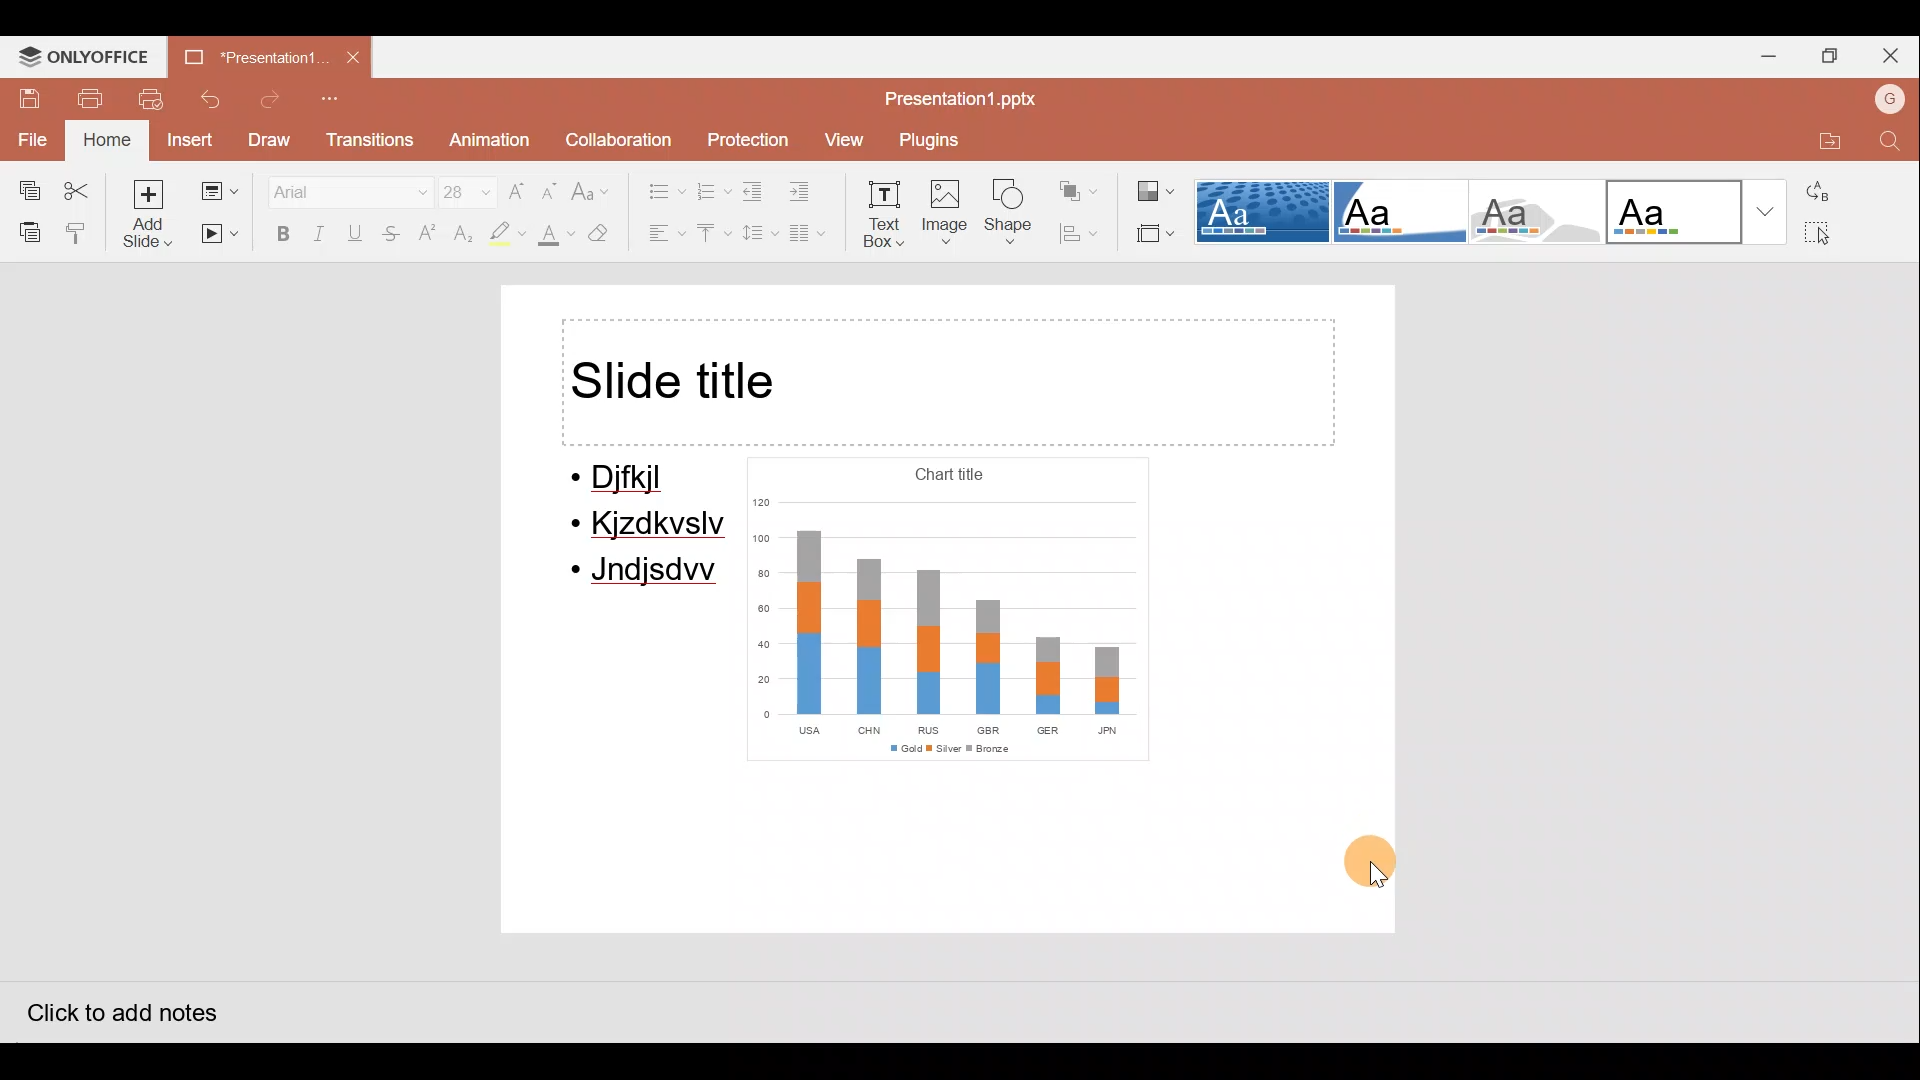 This screenshot has height=1080, width=1920. Describe the element at coordinates (646, 574) in the screenshot. I see `Jndjsdw` at that location.